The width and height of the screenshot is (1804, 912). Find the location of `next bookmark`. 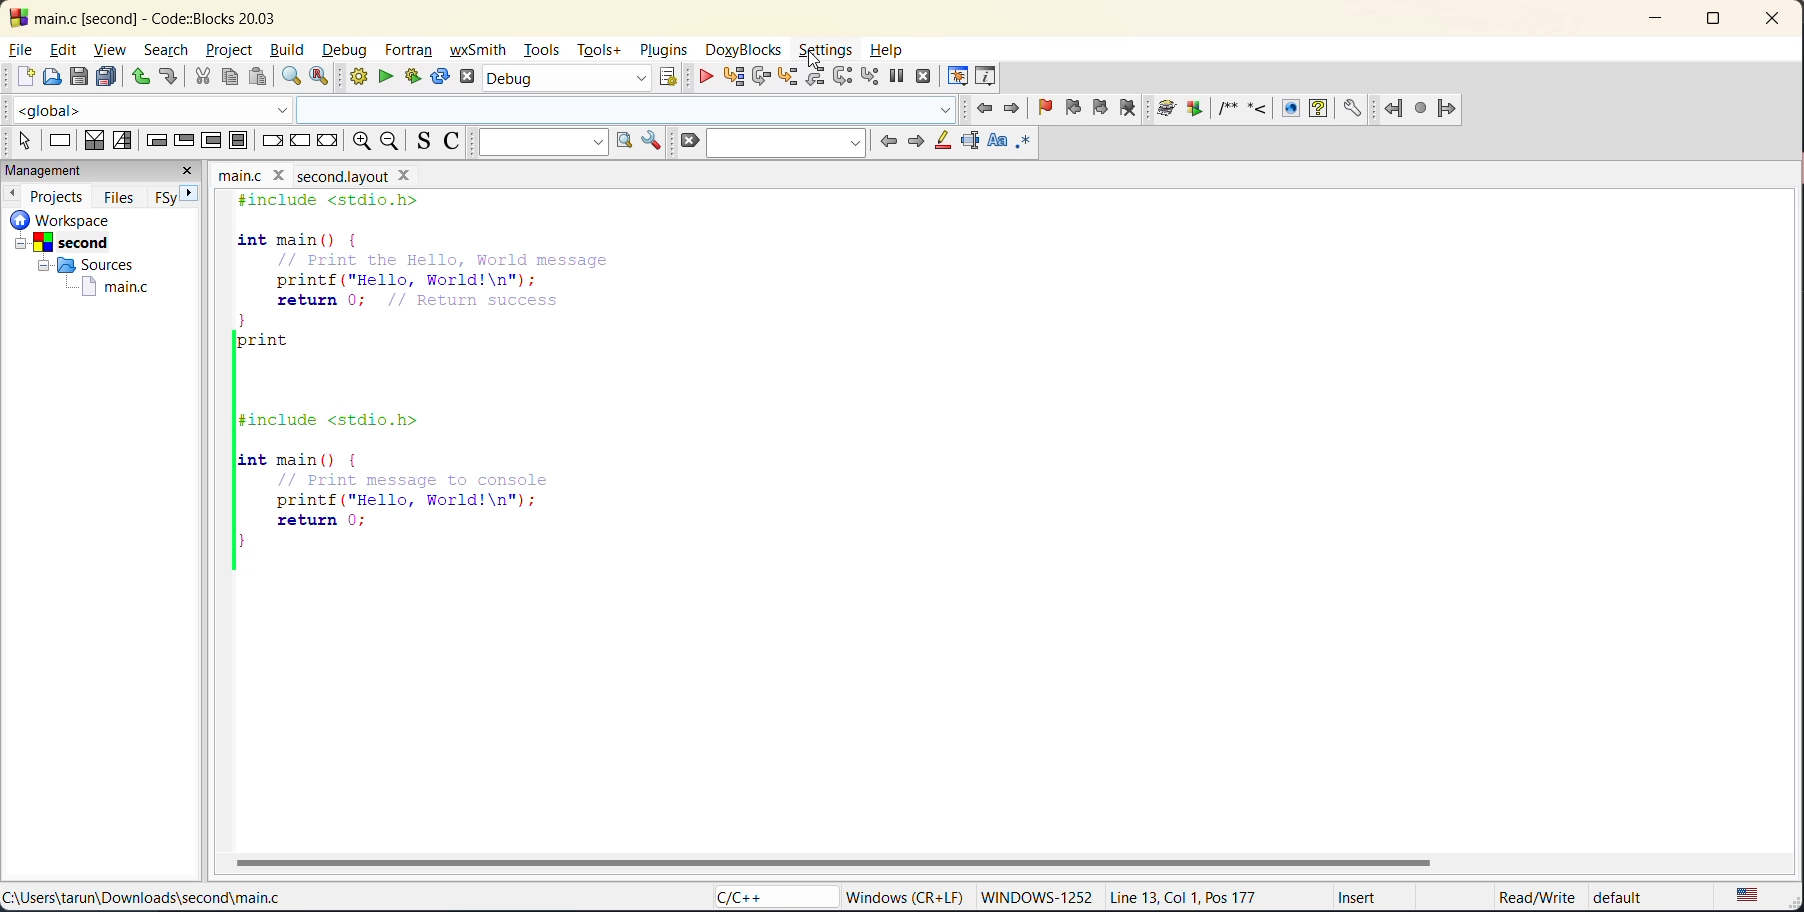

next bookmark is located at coordinates (1103, 108).